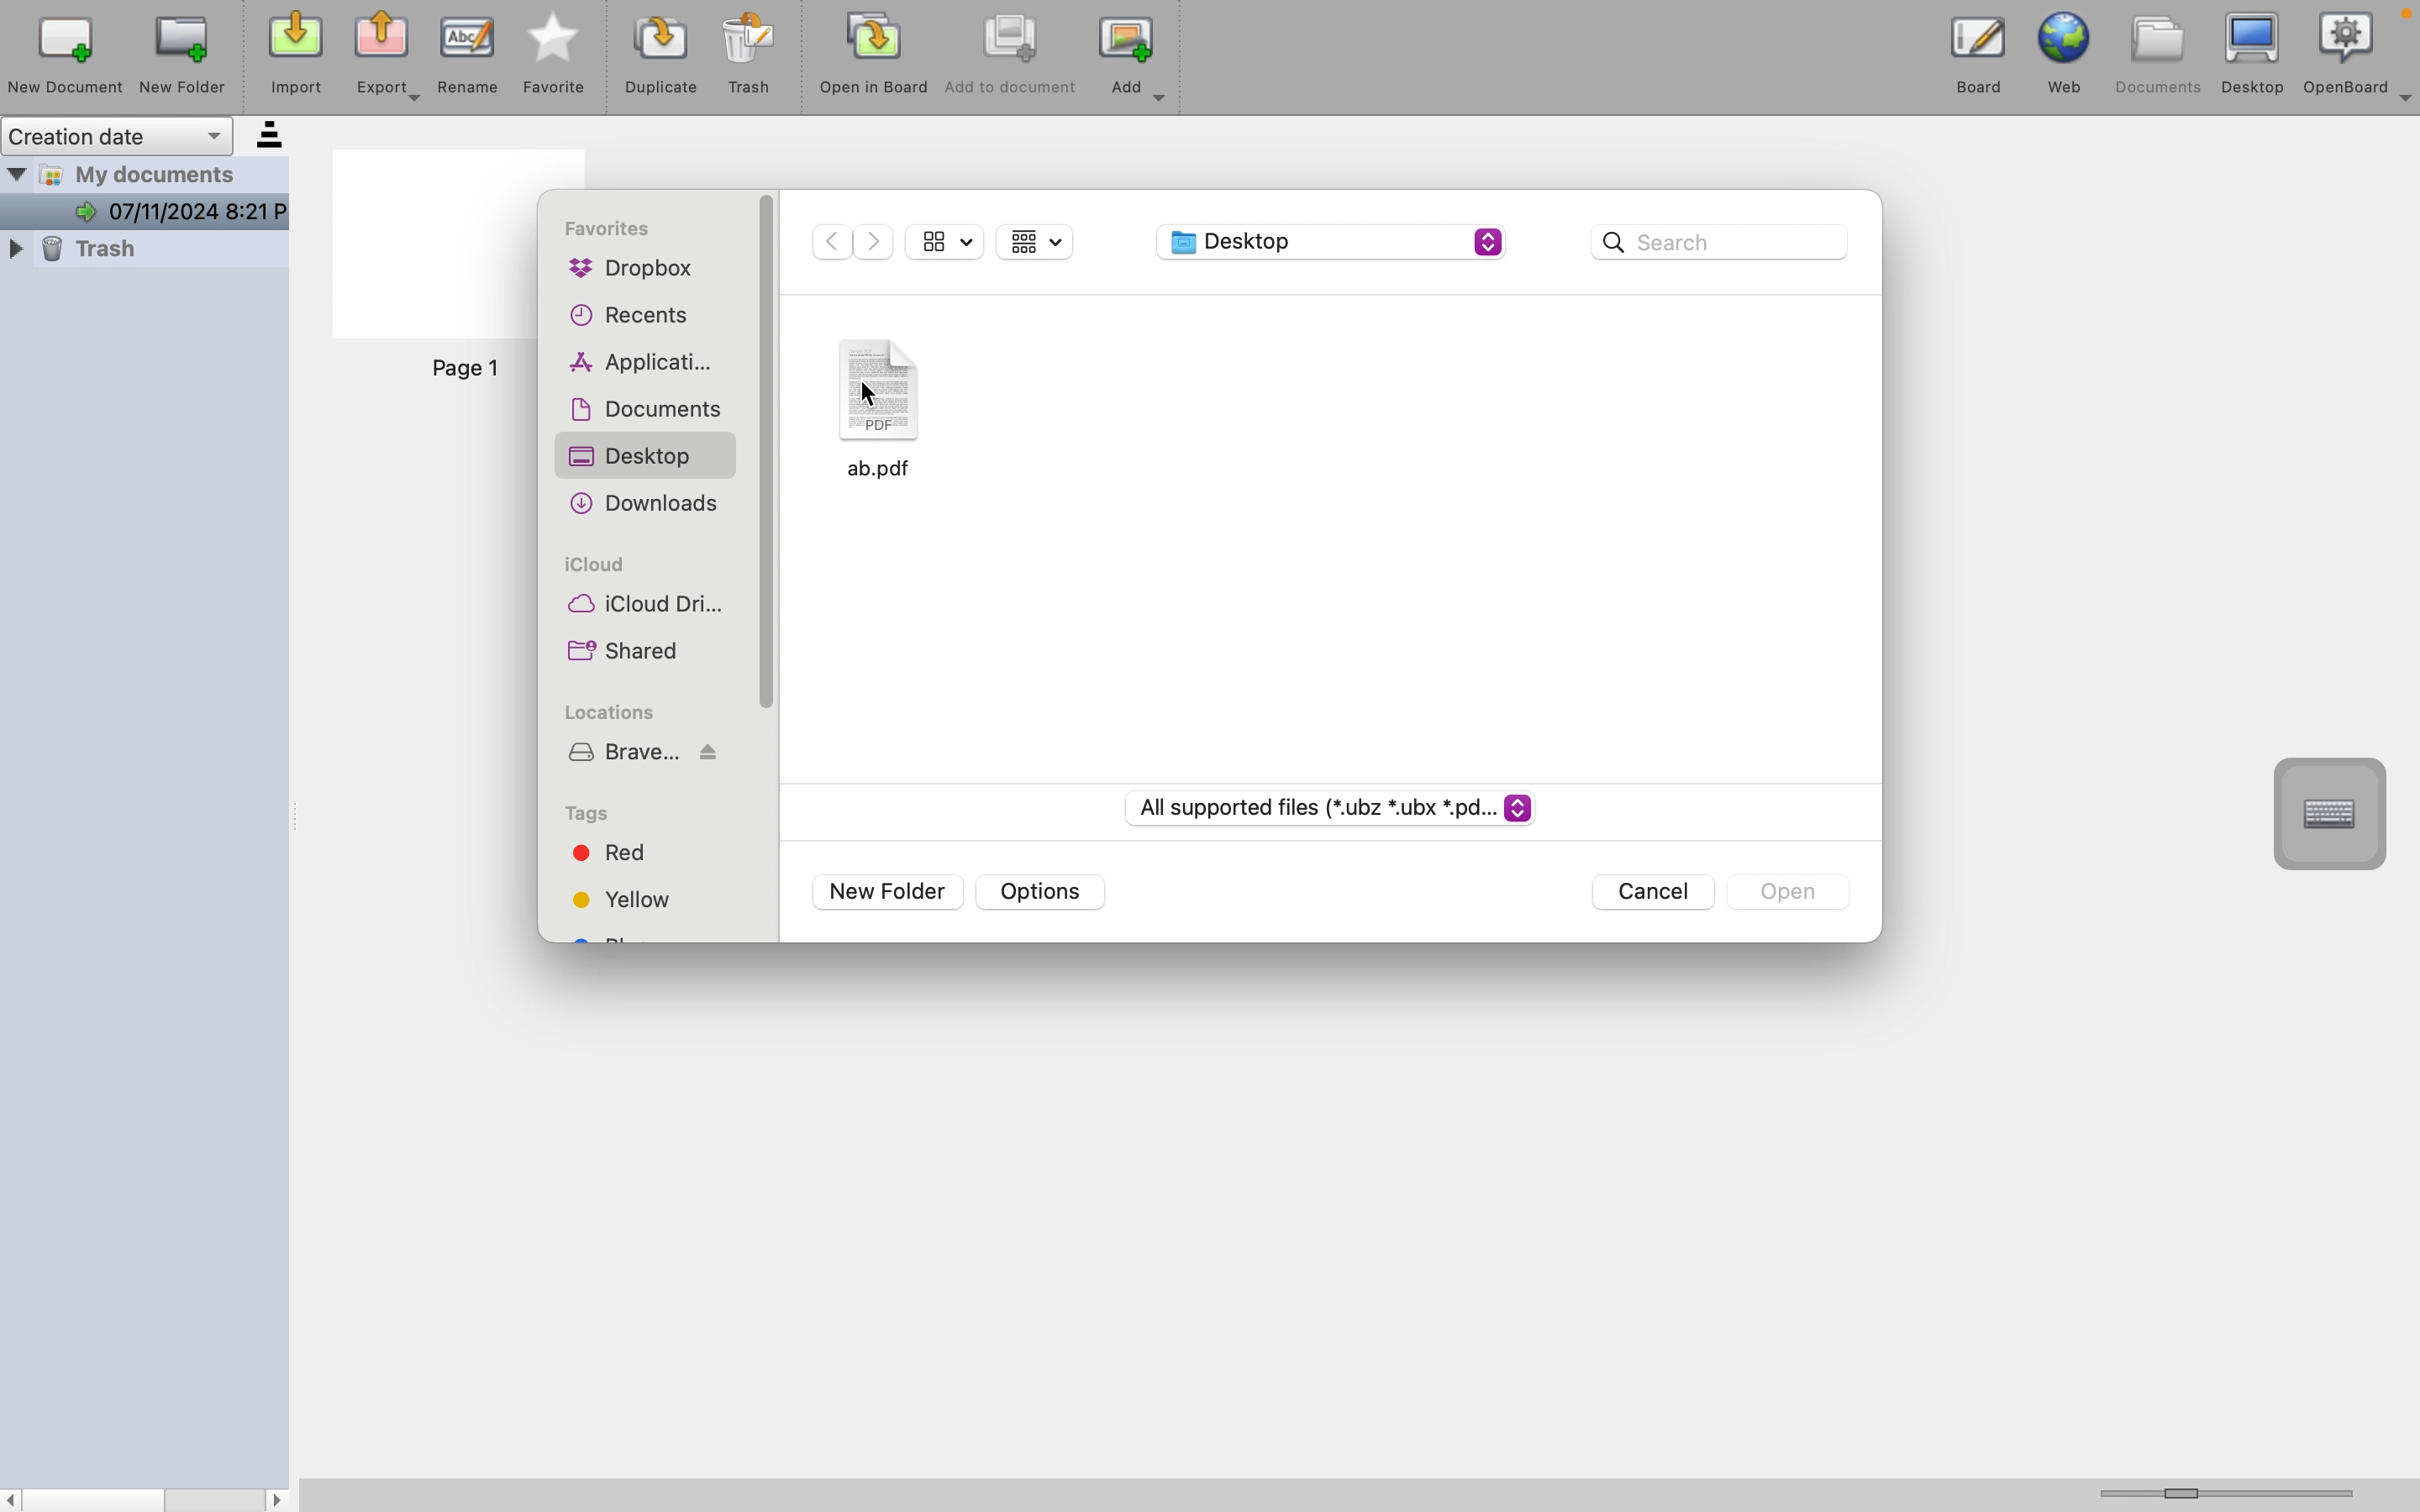 The height and width of the screenshot is (1512, 2420). What do you see at coordinates (645, 408) in the screenshot?
I see `documents` at bounding box center [645, 408].